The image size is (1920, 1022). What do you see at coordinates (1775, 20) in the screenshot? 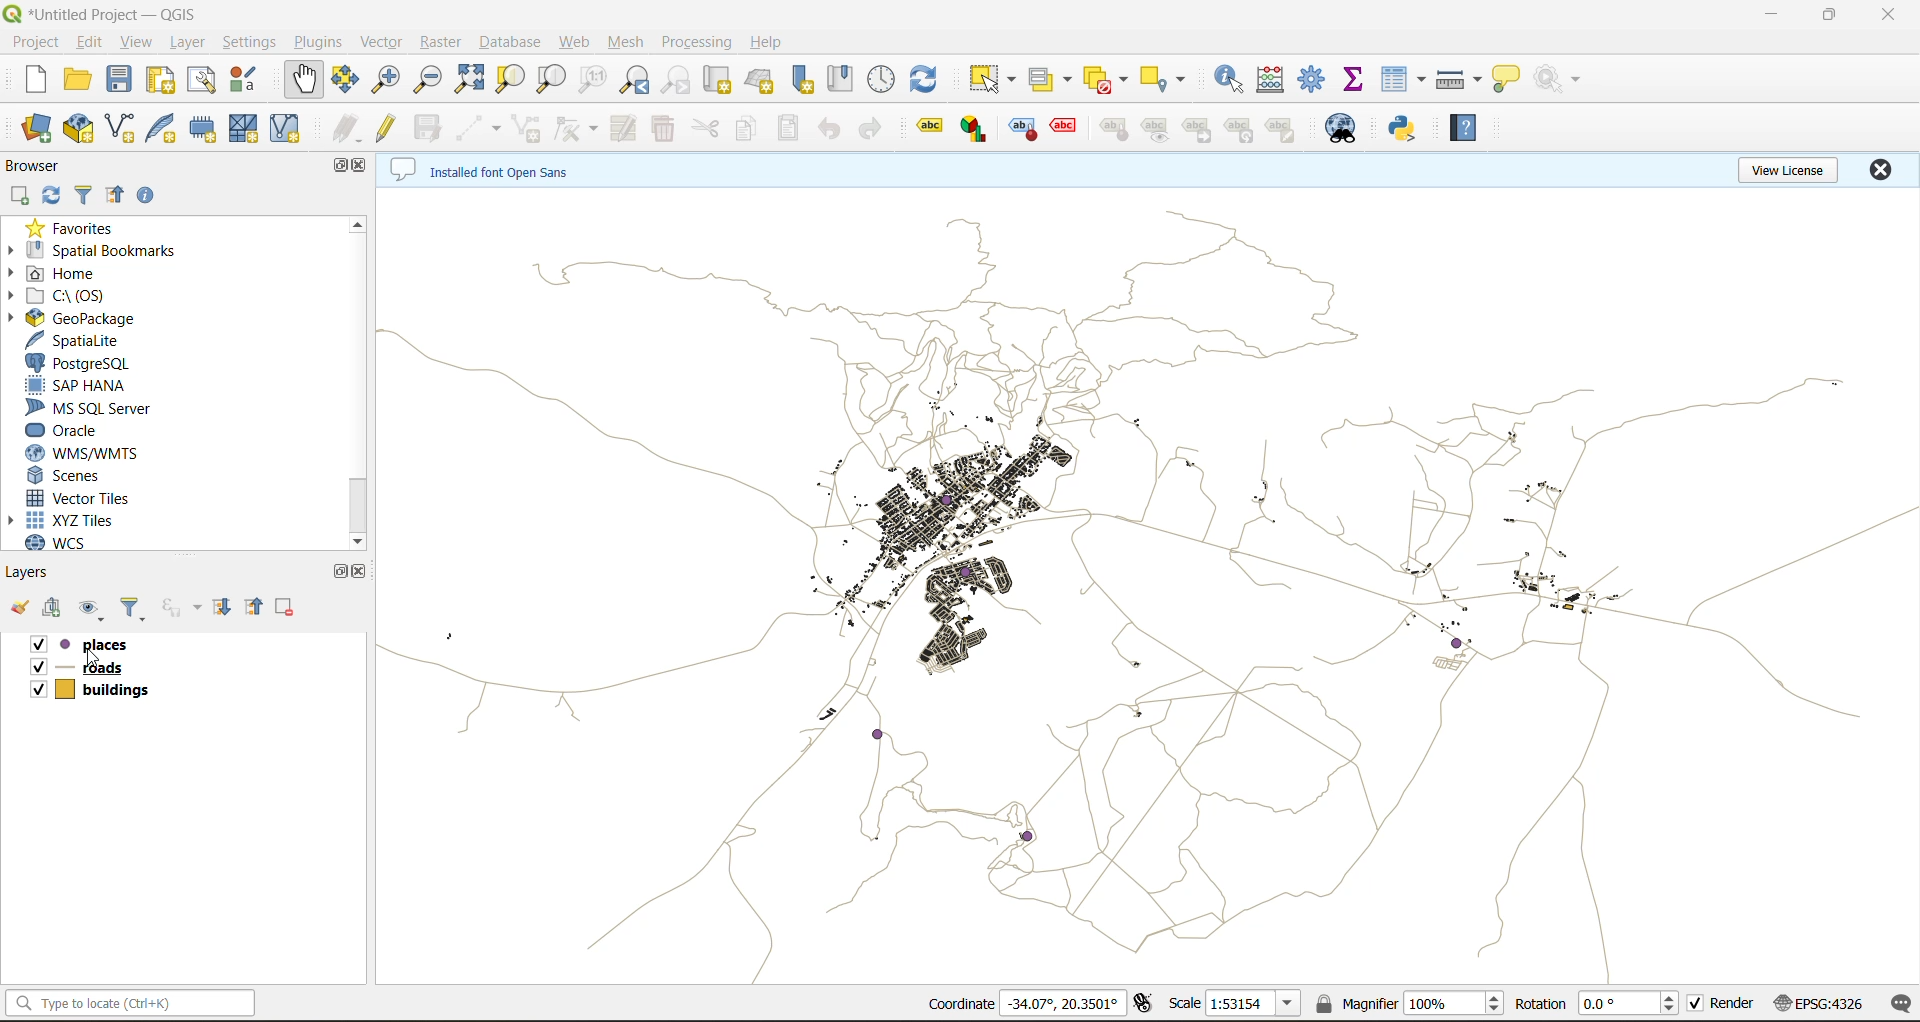
I see `minimize` at bounding box center [1775, 20].